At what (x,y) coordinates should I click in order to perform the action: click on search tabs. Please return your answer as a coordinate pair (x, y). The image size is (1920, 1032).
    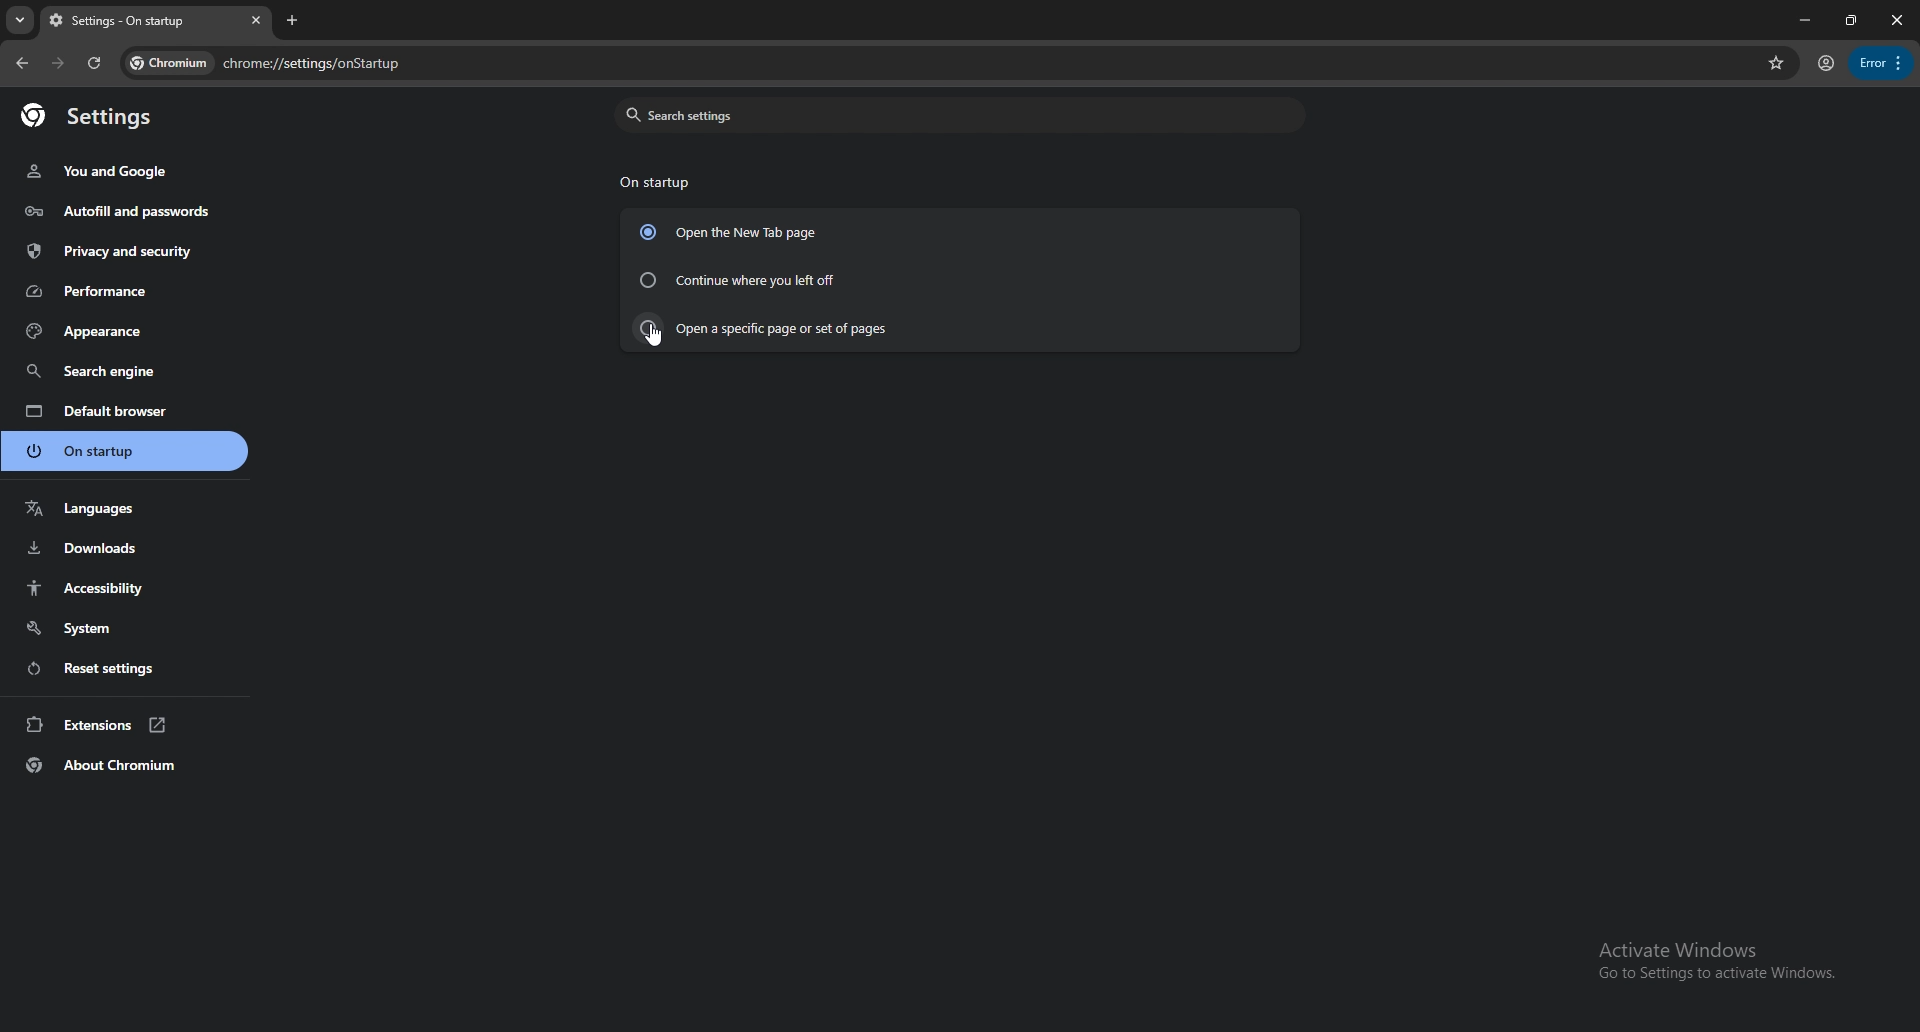
    Looking at the image, I should click on (20, 21).